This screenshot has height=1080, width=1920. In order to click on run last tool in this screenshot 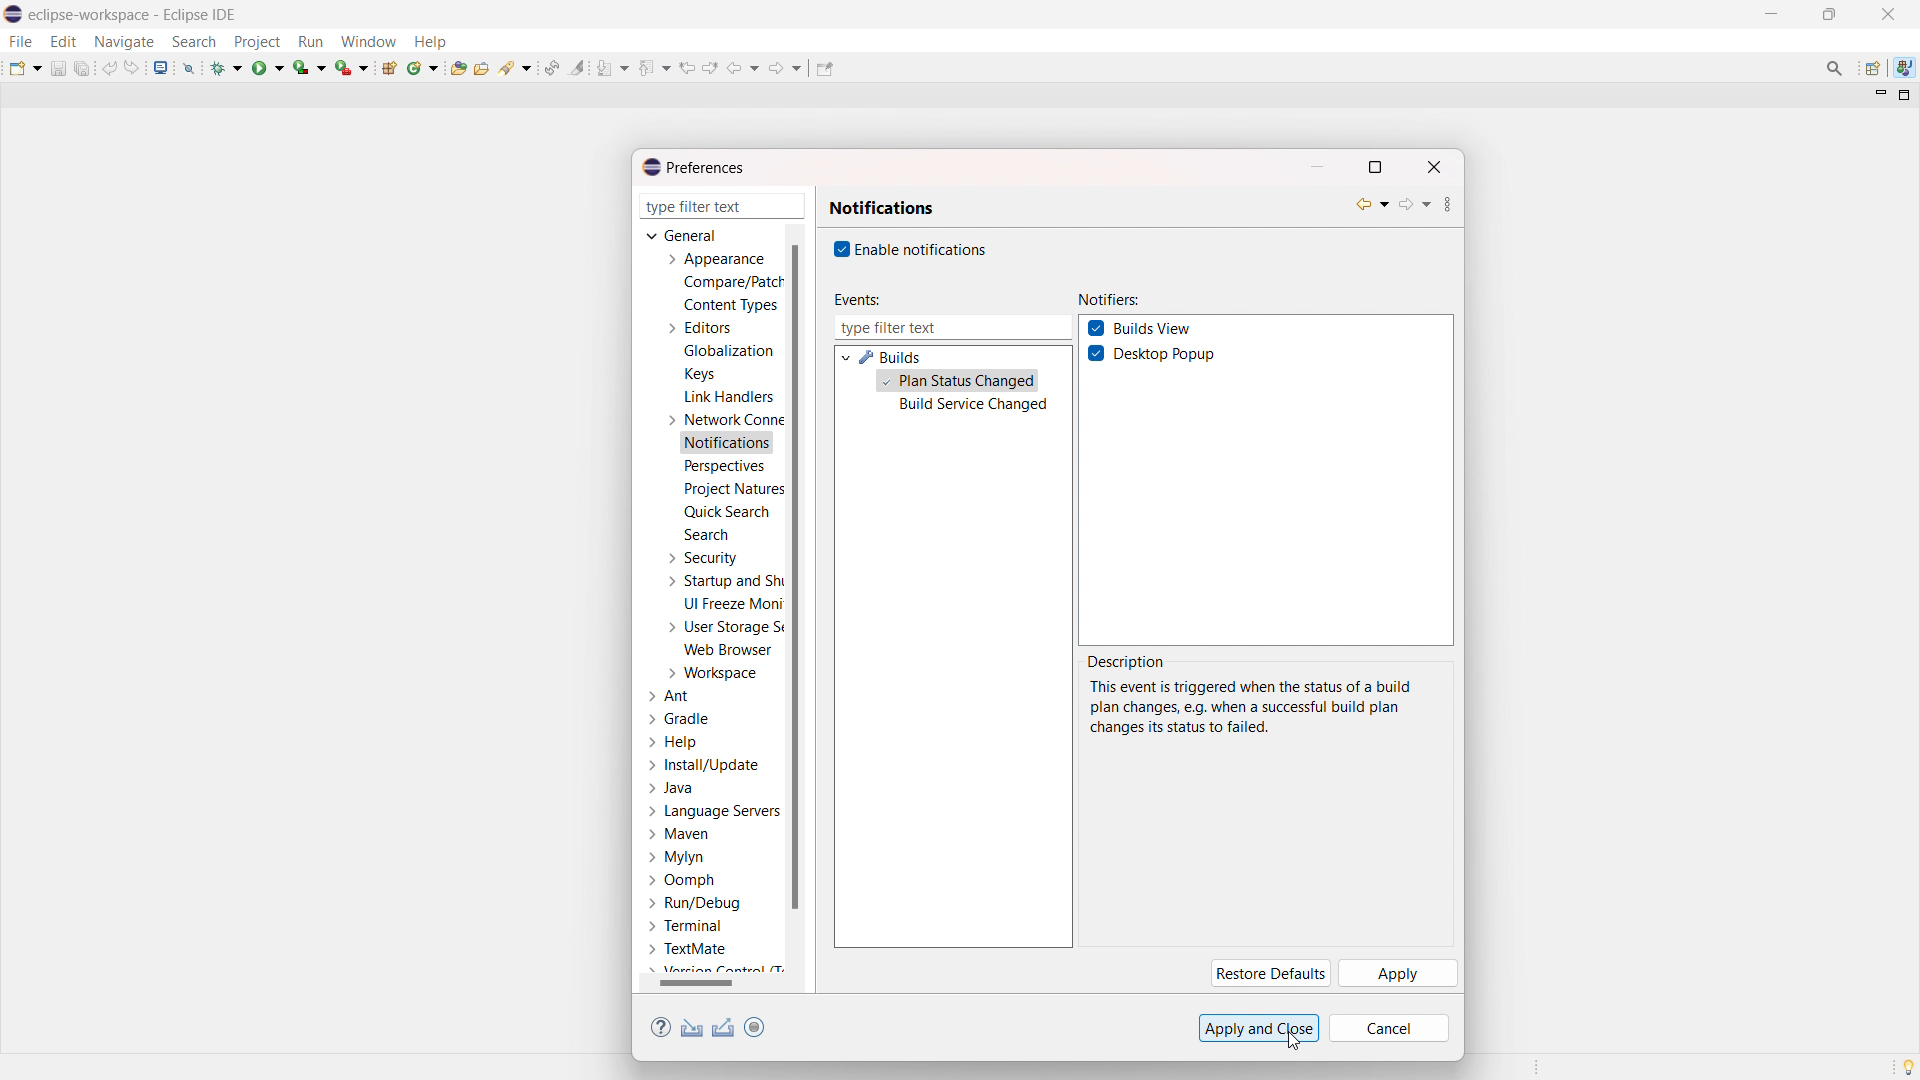, I will do `click(353, 67)`.